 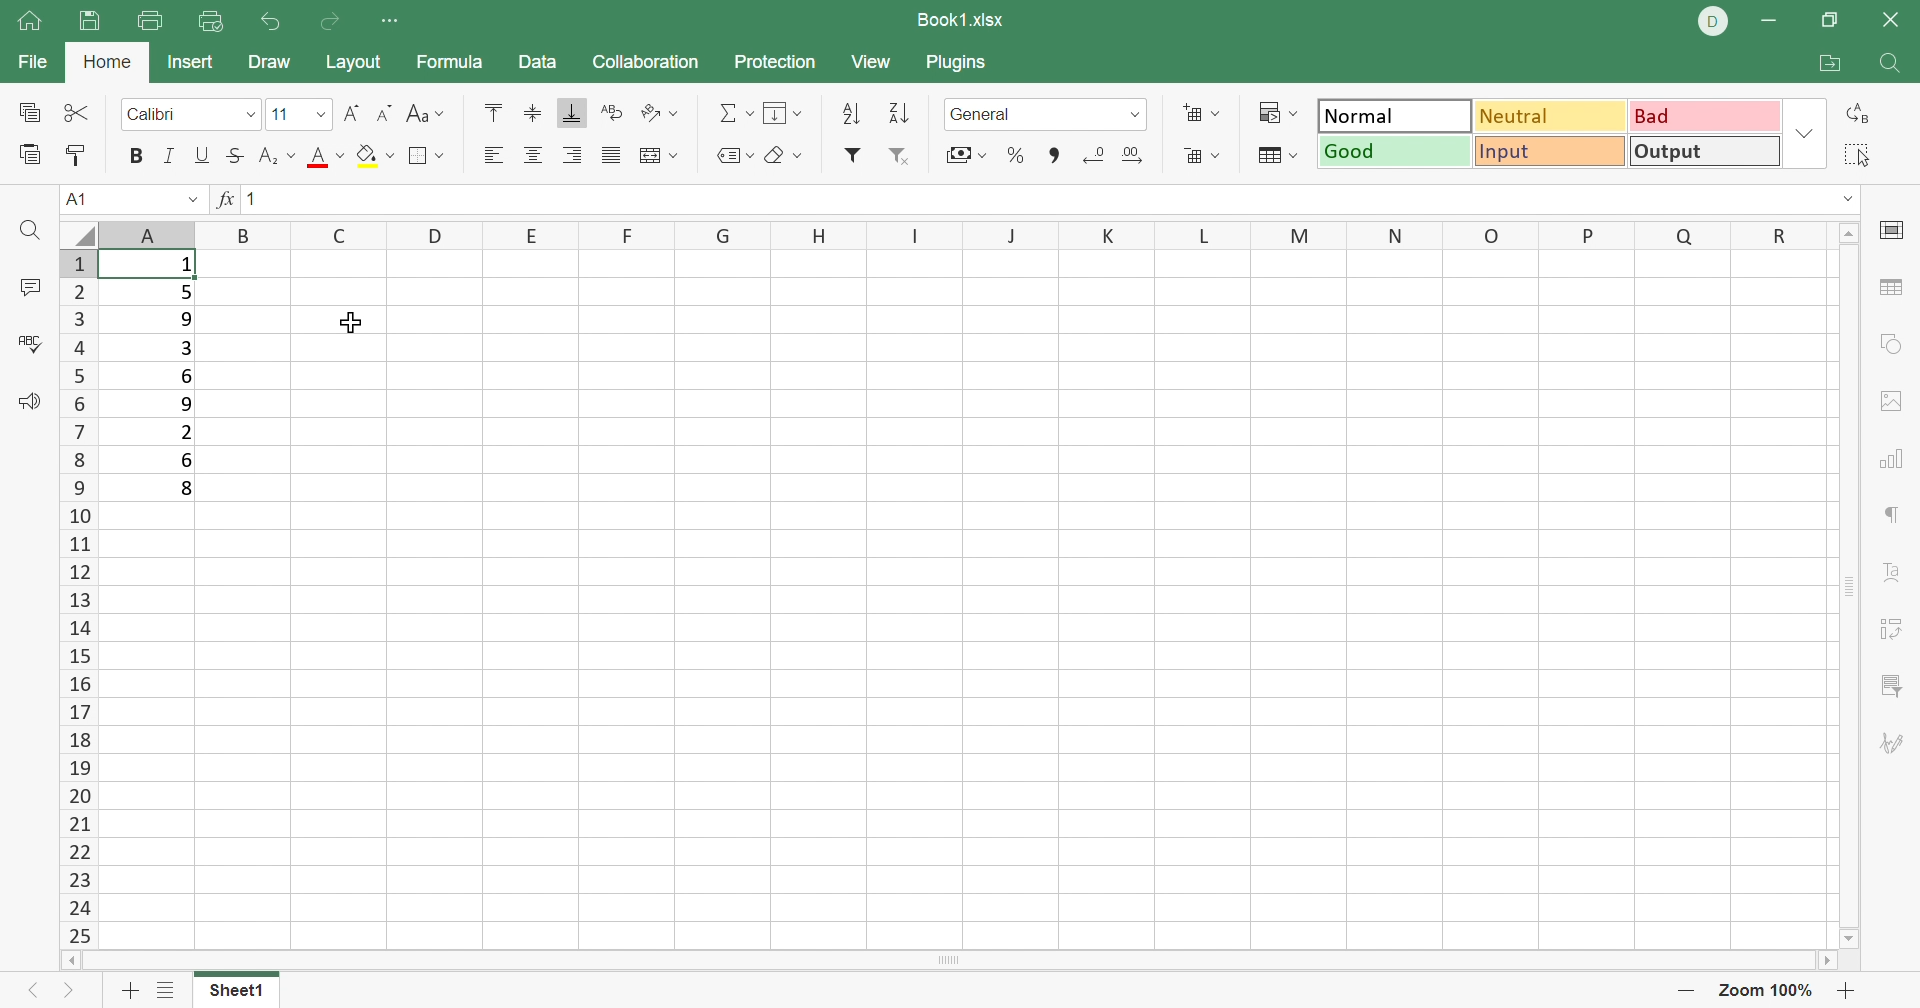 I want to click on Slicer settings, so click(x=1891, y=683).